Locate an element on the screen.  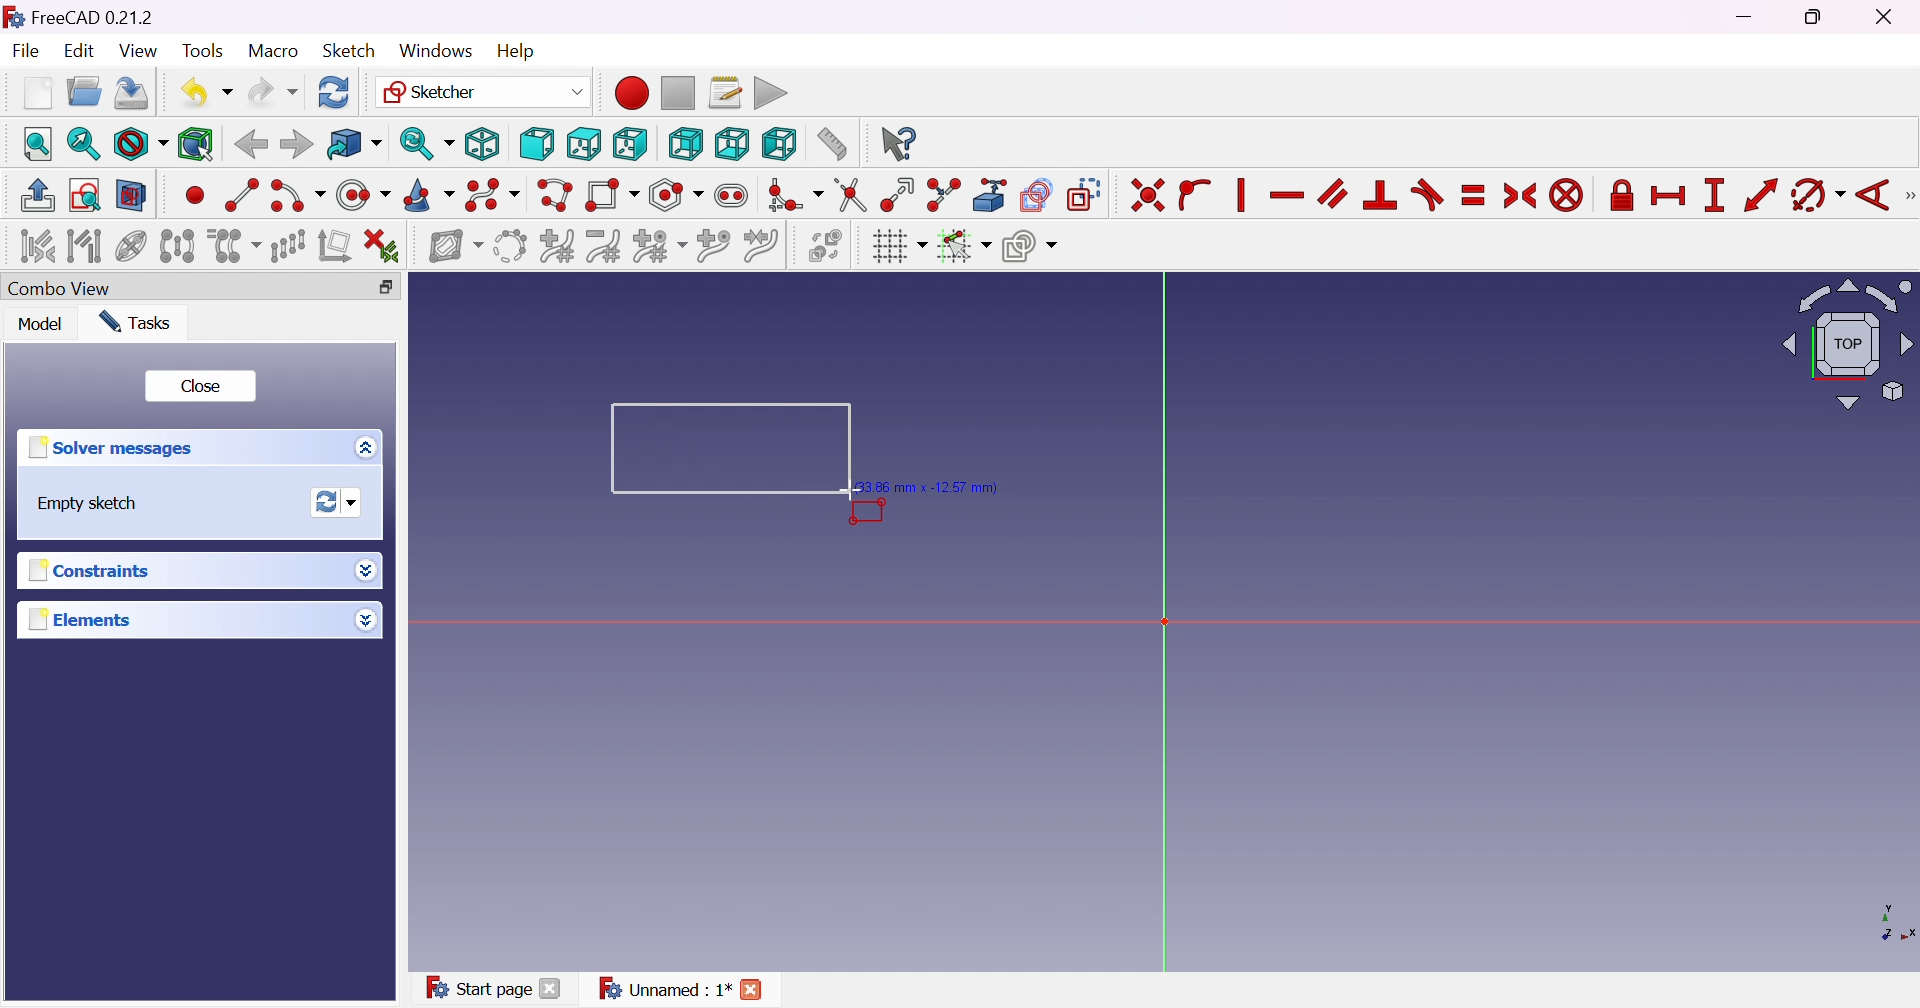
Rectangular array is located at coordinates (289, 246).